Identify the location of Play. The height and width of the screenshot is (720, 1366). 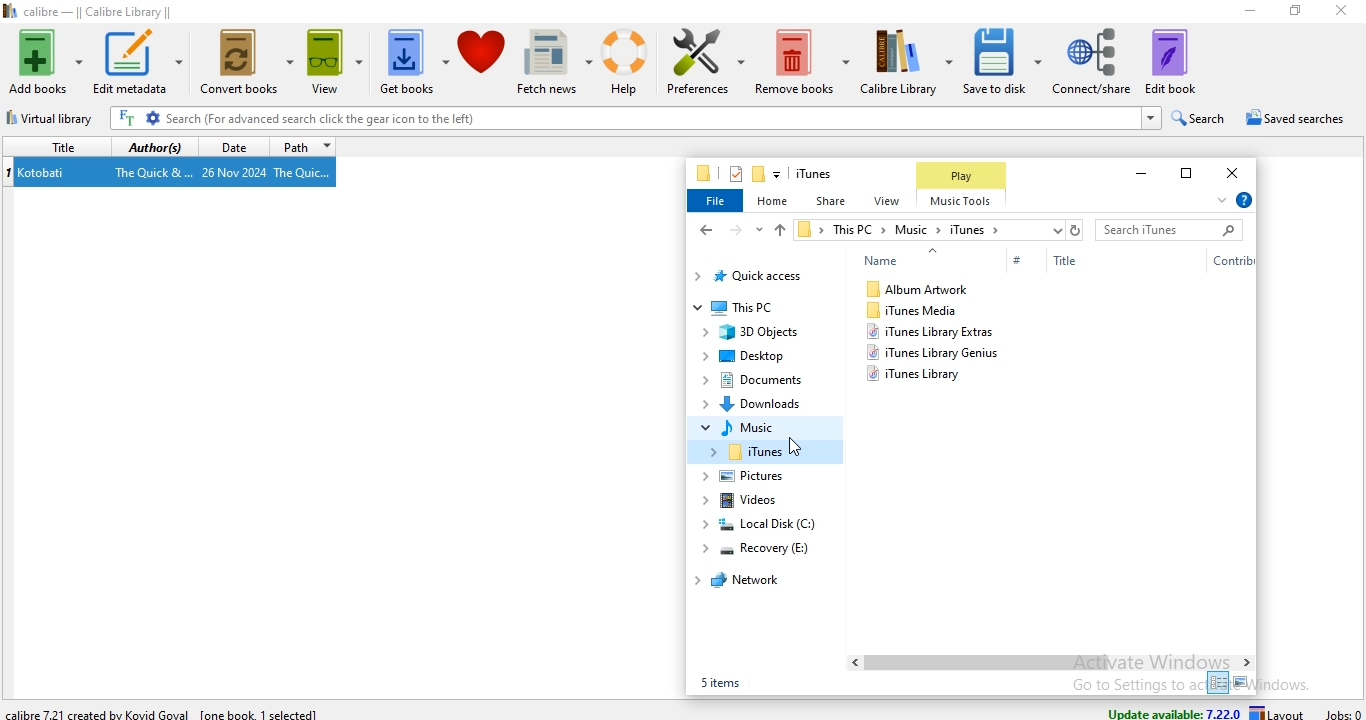
(948, 174).